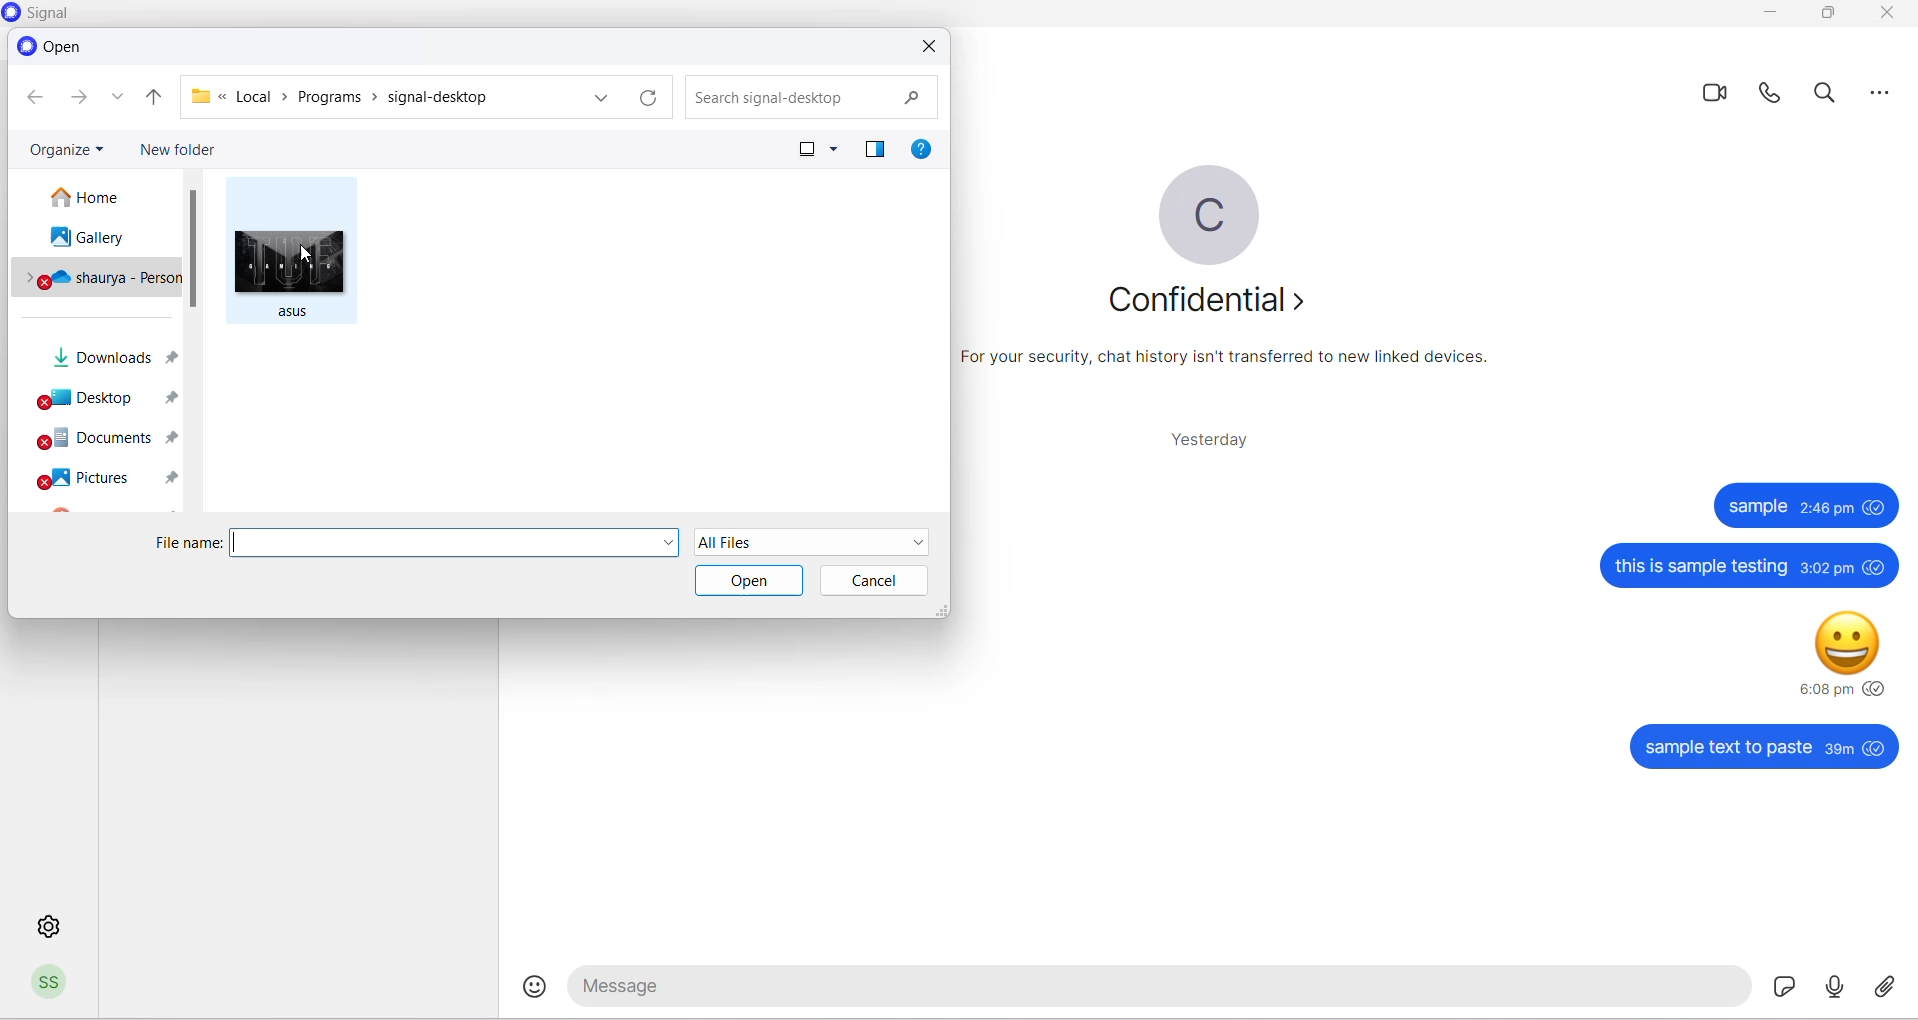 Image resolution: width=1918 pixels, height=1020 pixels. I want to click on 39m, so click(1839, 750).